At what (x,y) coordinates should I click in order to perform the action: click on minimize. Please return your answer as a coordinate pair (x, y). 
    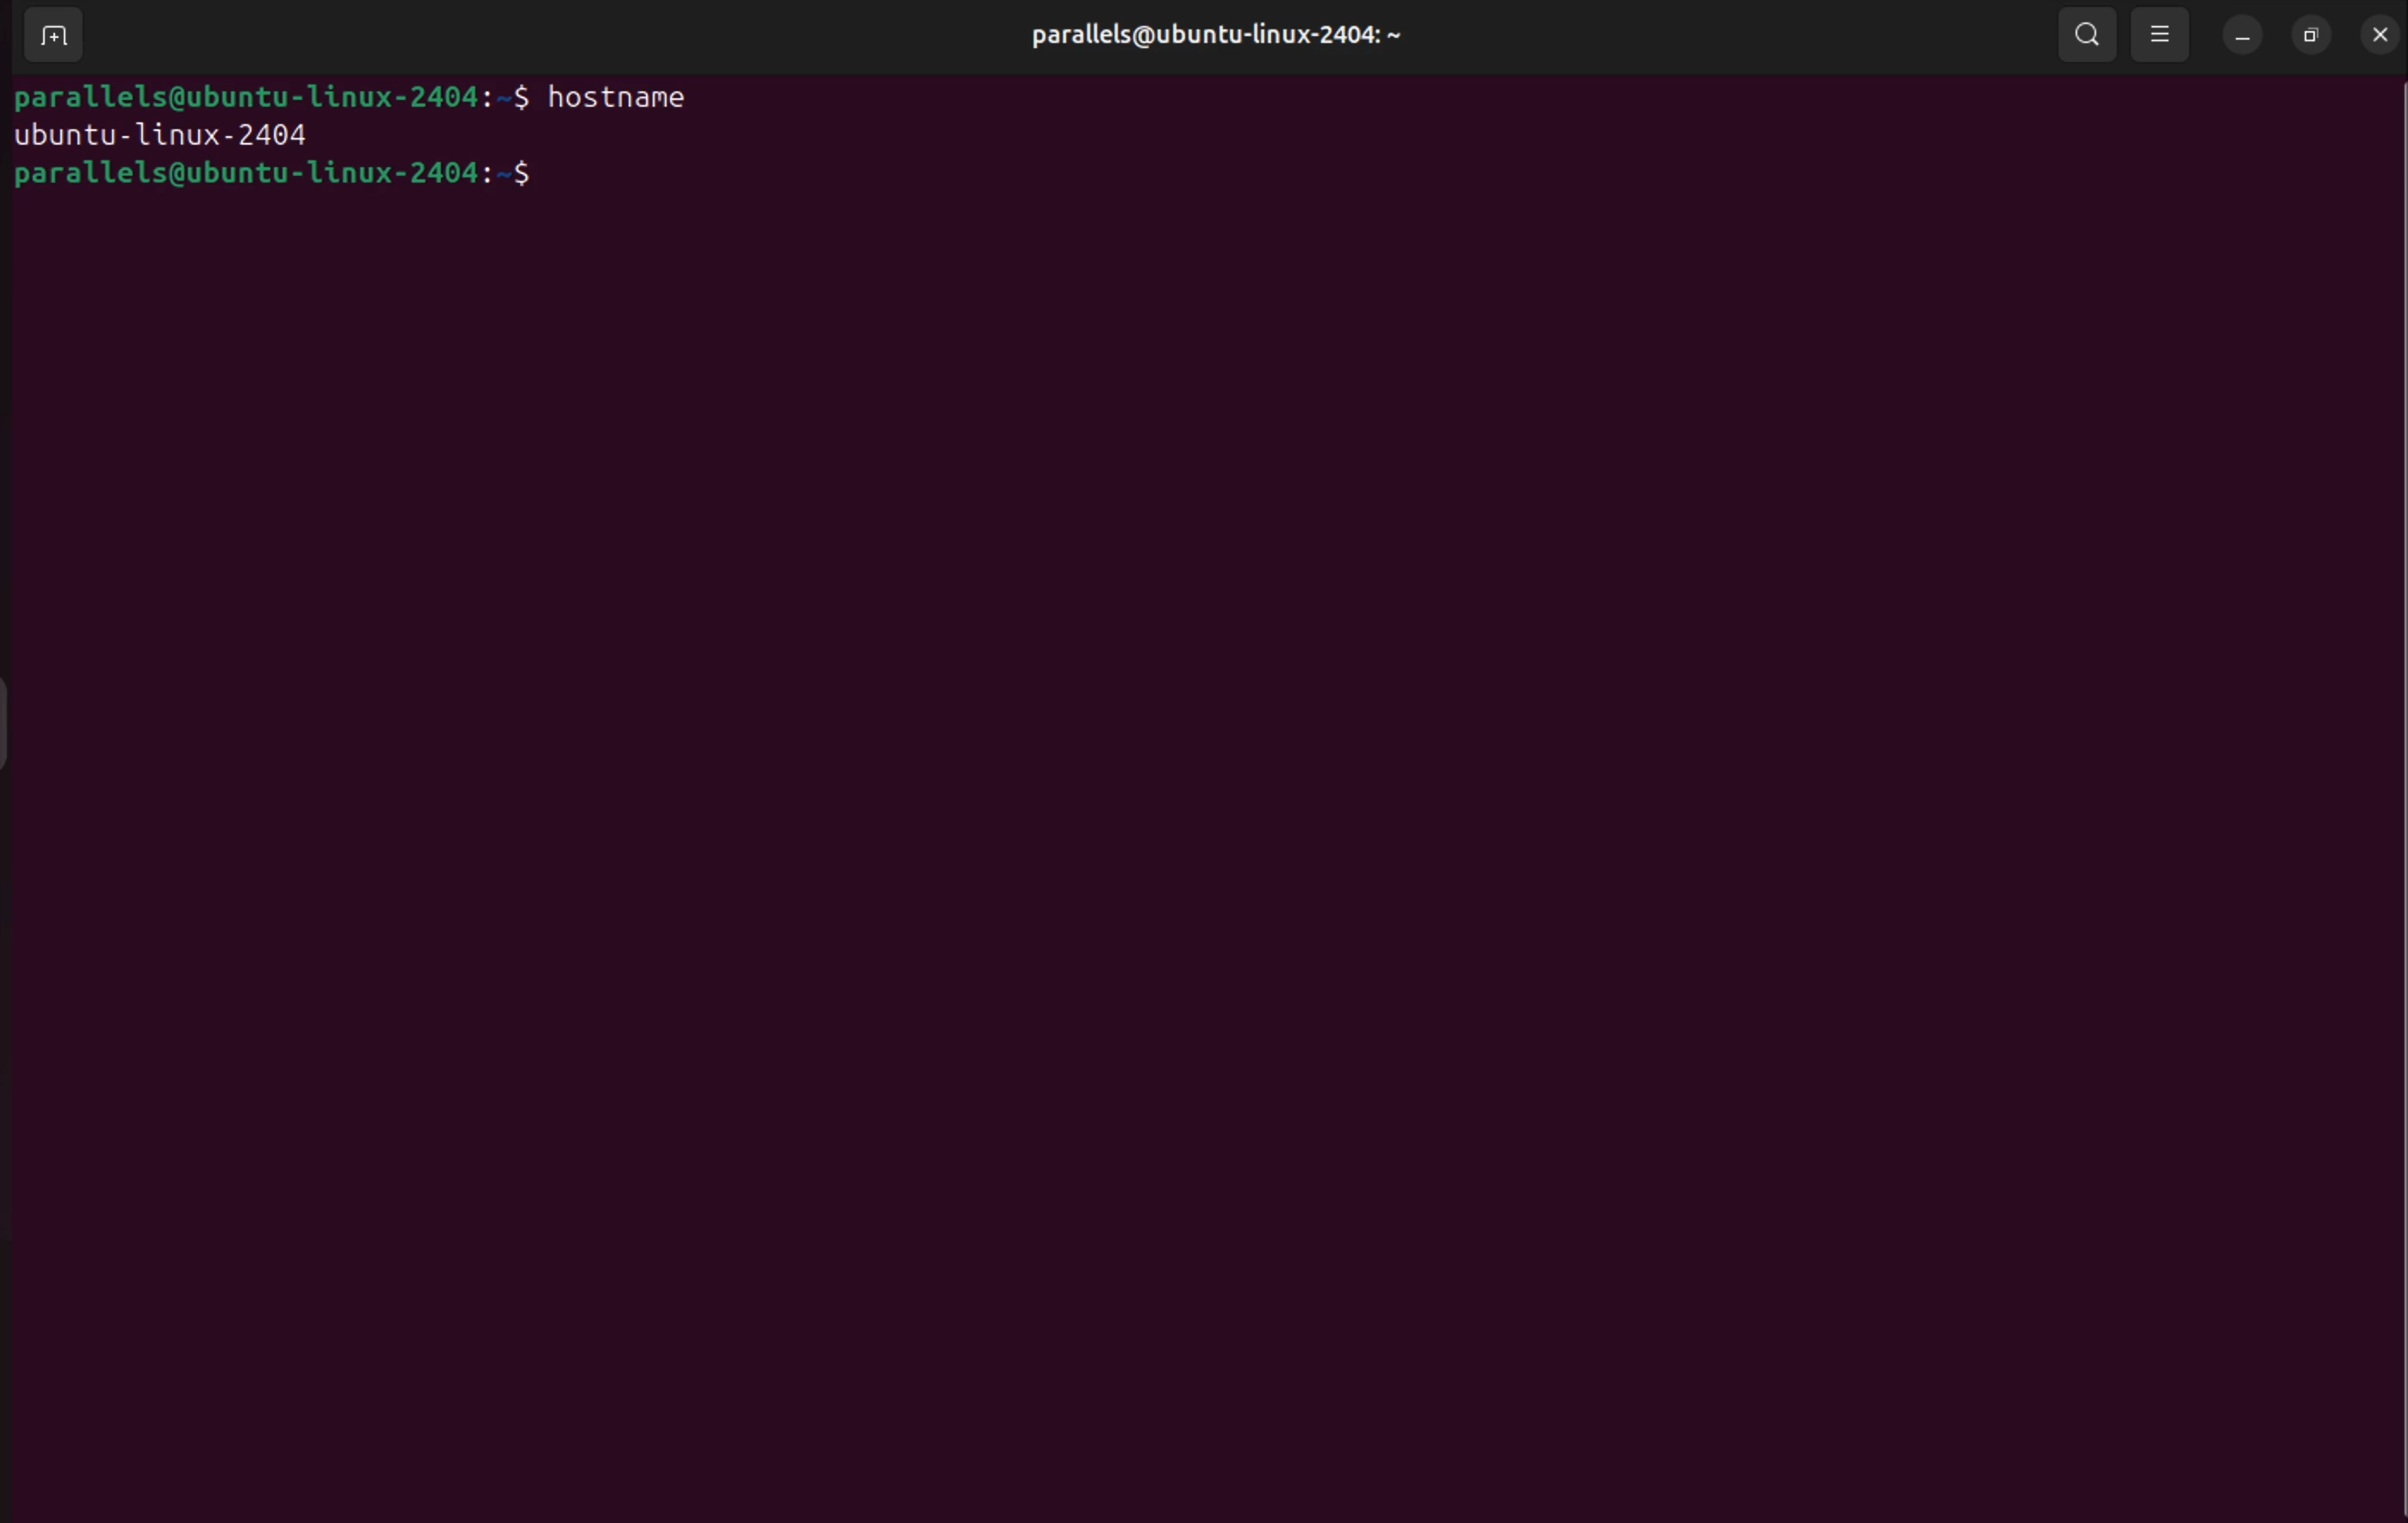
    Looking at the image, I should click on (2241, 36).